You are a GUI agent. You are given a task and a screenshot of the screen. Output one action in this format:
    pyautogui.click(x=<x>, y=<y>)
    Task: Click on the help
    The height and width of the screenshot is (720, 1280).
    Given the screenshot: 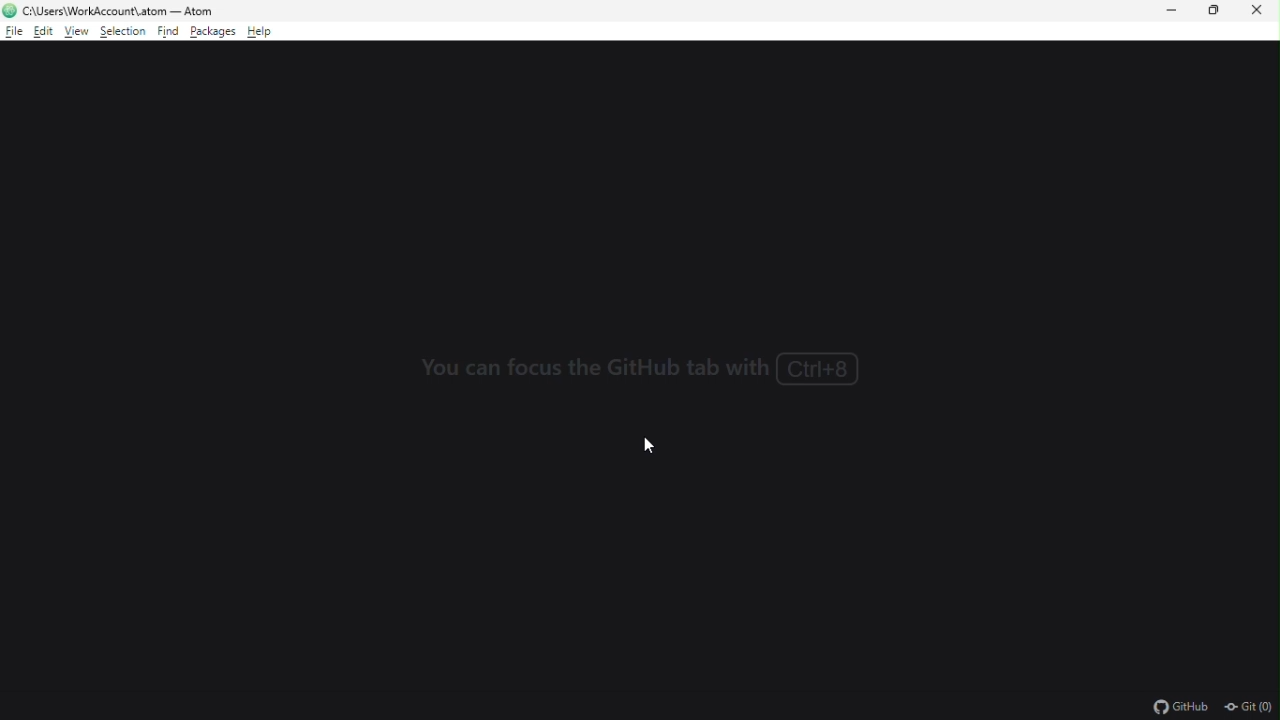 What is the action you would take?
    pyautogui.click(x=264, y=32)
    